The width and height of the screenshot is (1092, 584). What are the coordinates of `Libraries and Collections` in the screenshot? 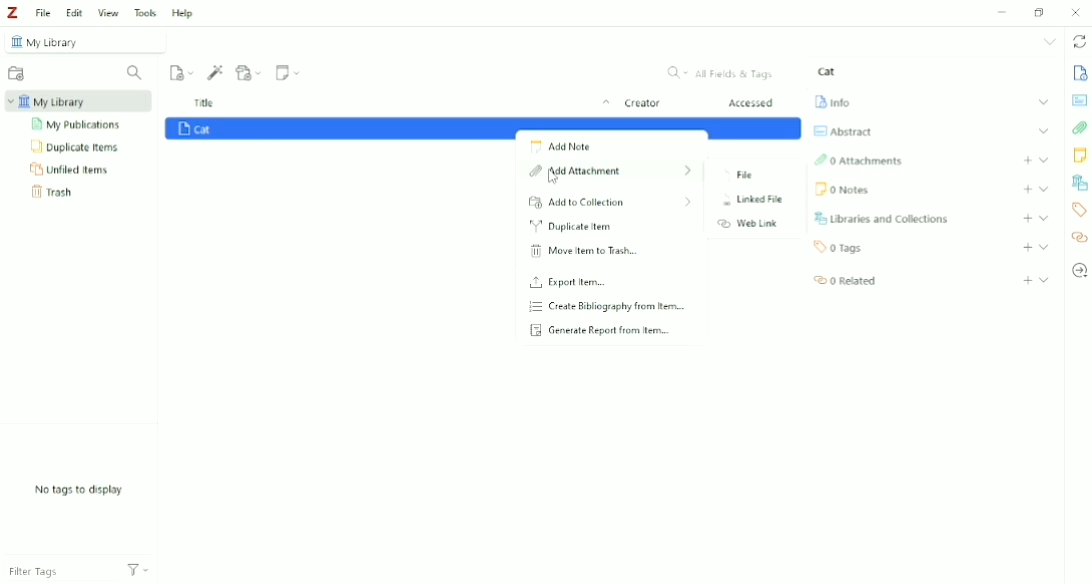 It's located at (880, 218).